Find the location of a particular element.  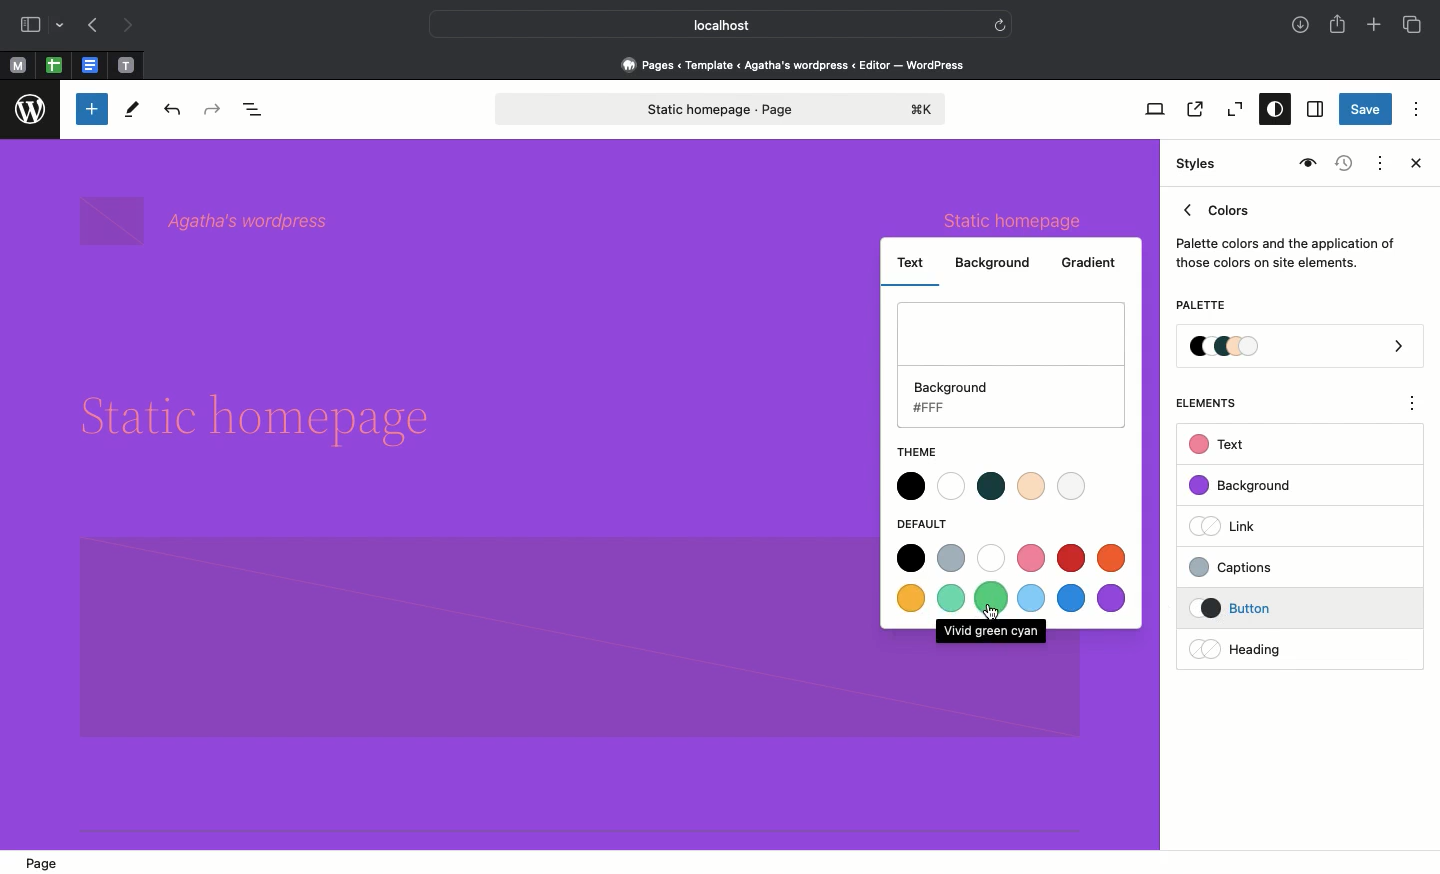

Pages < Template <Agatha's wordpress < editor - wordpress is located at coordinates (800, 64).